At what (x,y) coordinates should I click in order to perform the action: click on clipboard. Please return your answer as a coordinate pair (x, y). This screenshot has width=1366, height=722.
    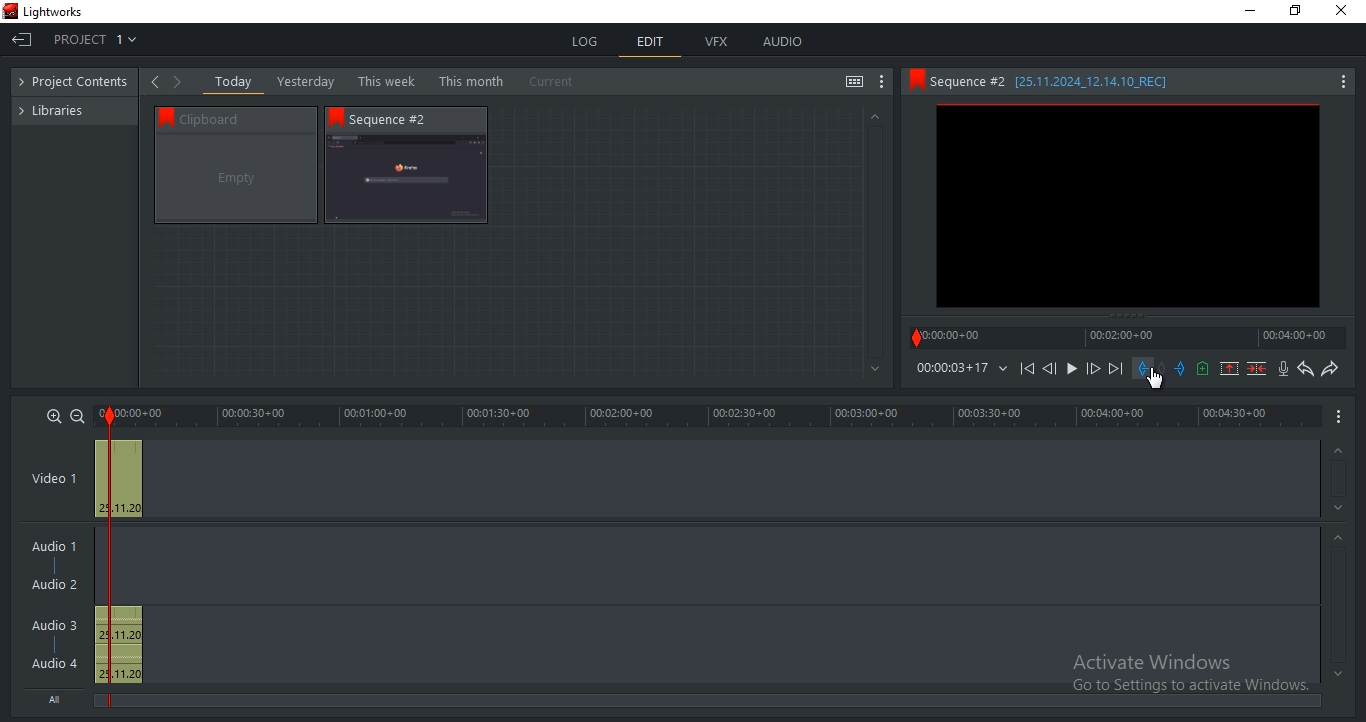
    Looking at the image, I should click on (236, 179).